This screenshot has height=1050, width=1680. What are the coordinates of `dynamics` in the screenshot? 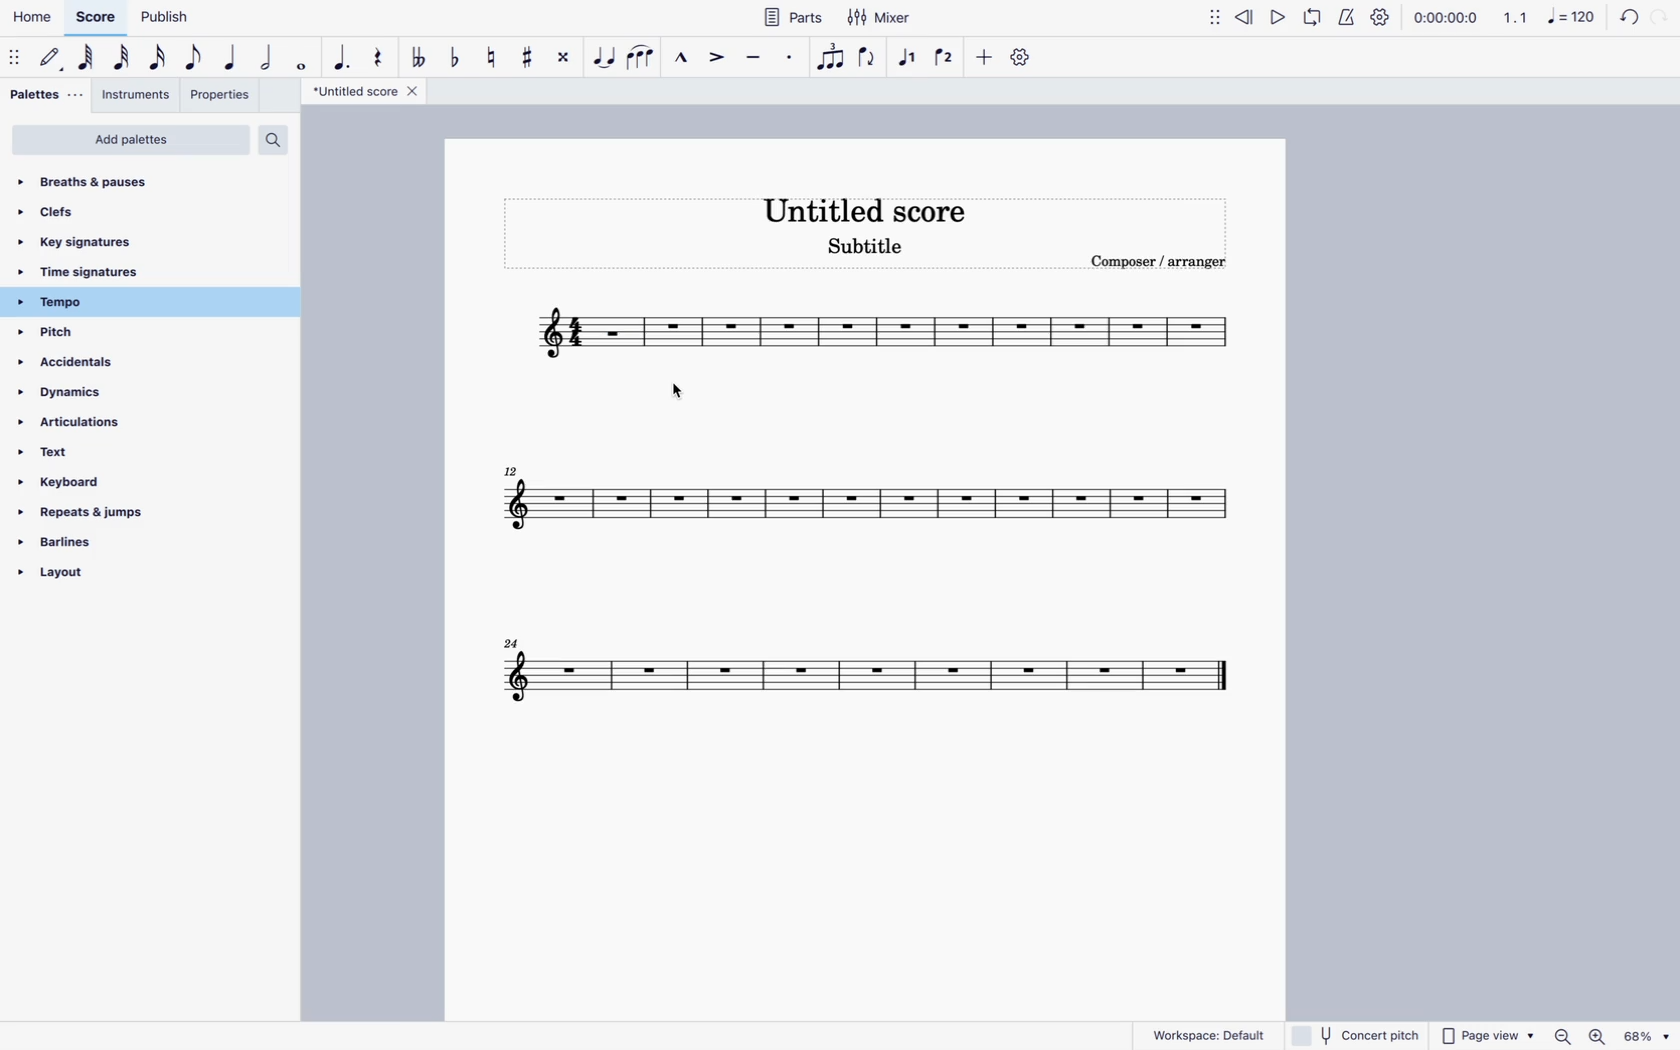 It's located at (110, 394).